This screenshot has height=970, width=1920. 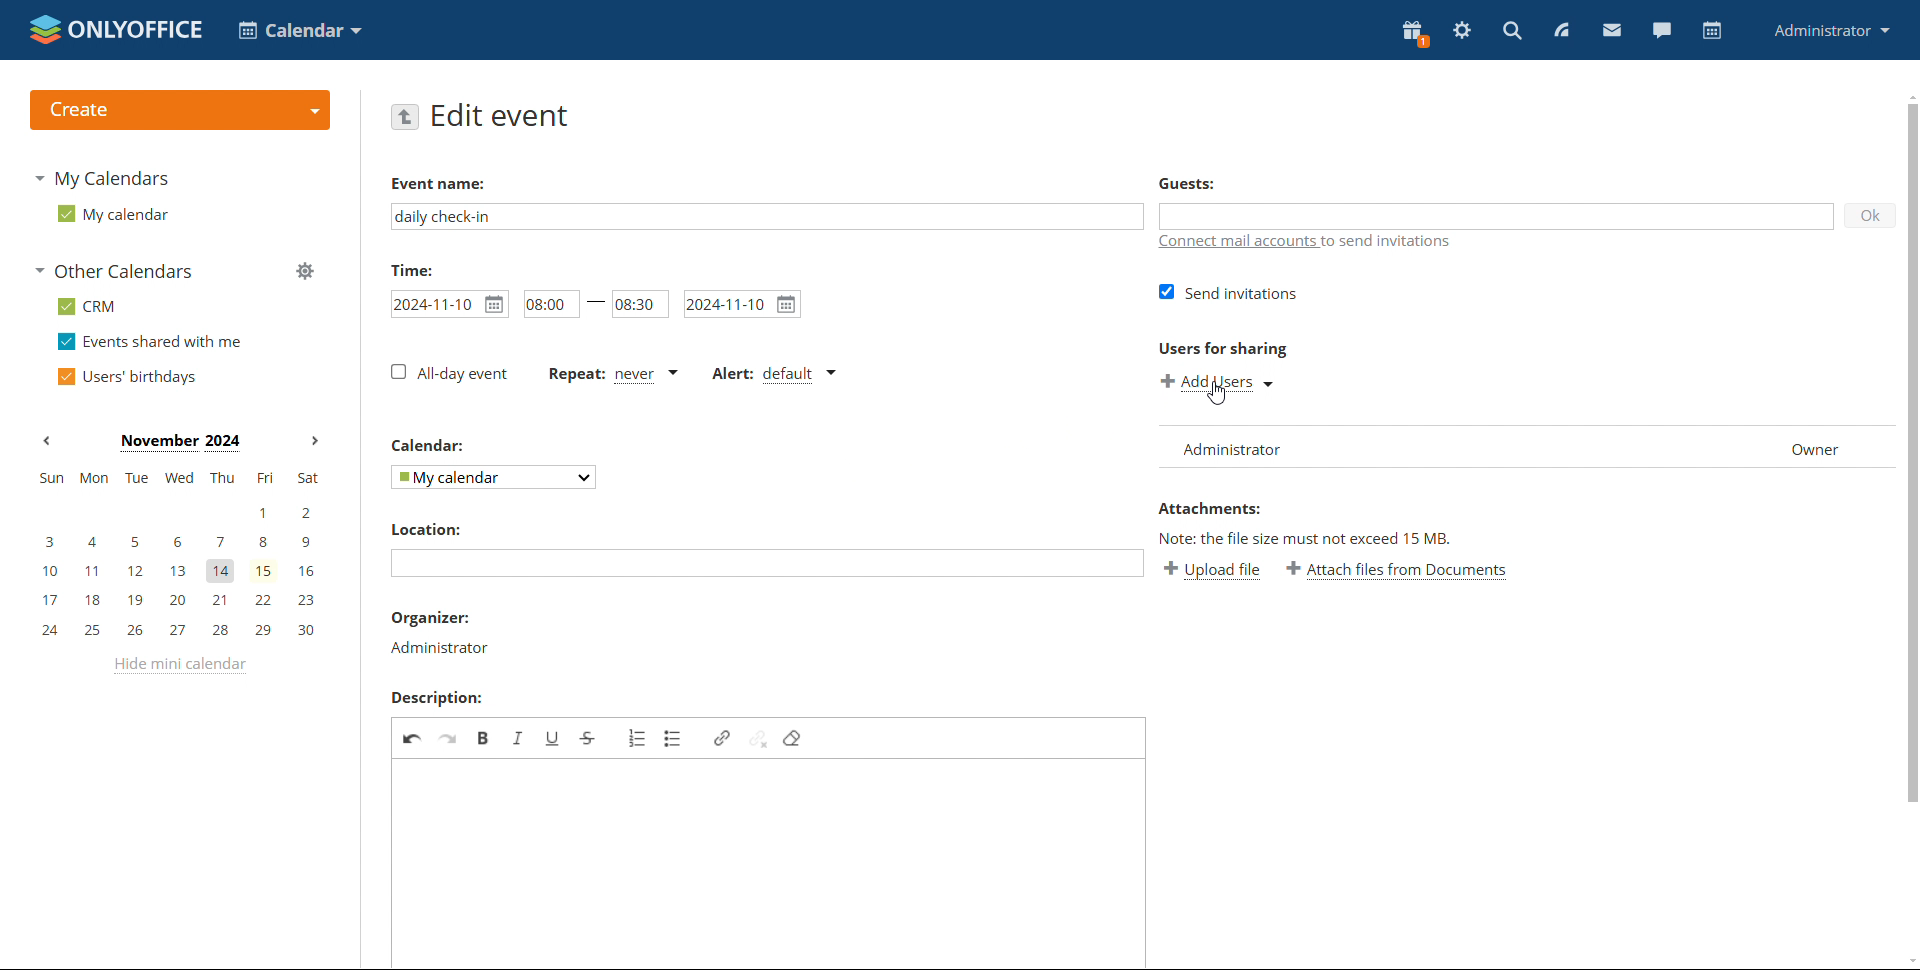 What do you see at coordinates (674, 738) in the screenshot?
I see `insert/remove bulleted list` at bounding box center [674, 738].